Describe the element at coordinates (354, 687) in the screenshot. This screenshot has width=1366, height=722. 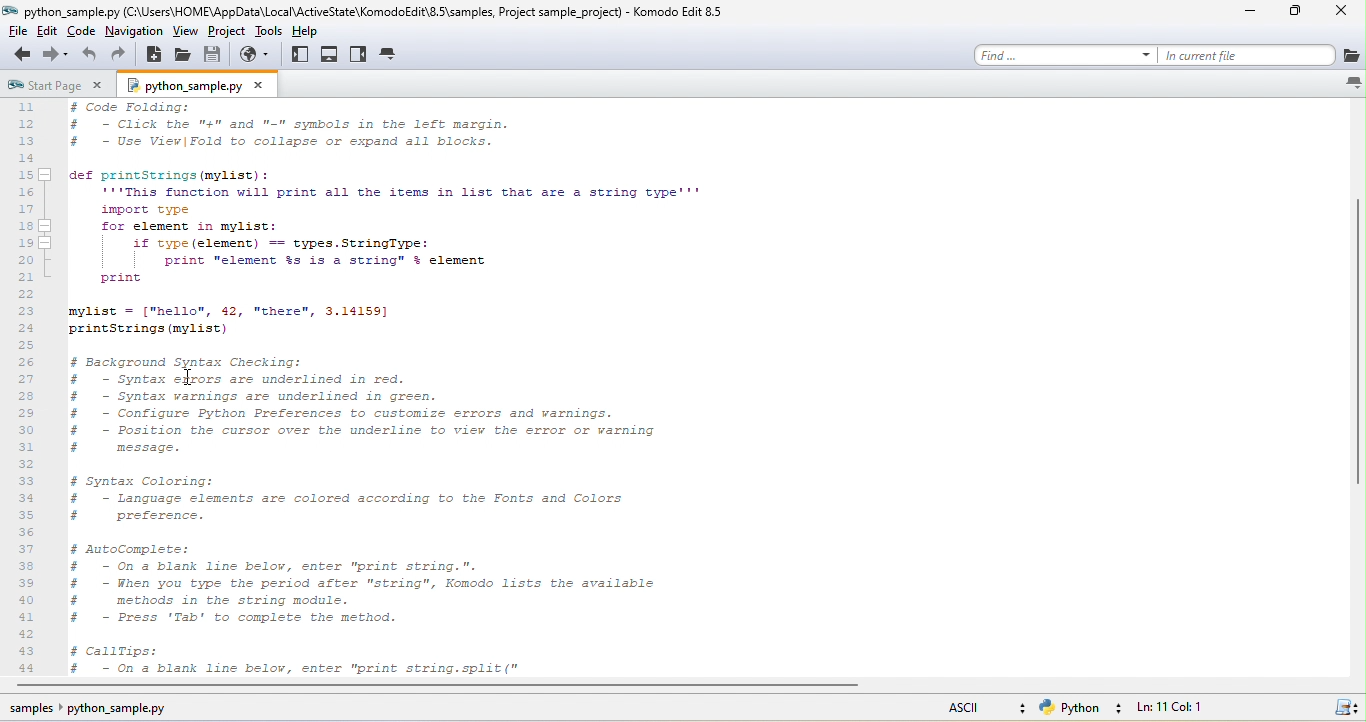
I see `horizontal scroll bar` at that location.